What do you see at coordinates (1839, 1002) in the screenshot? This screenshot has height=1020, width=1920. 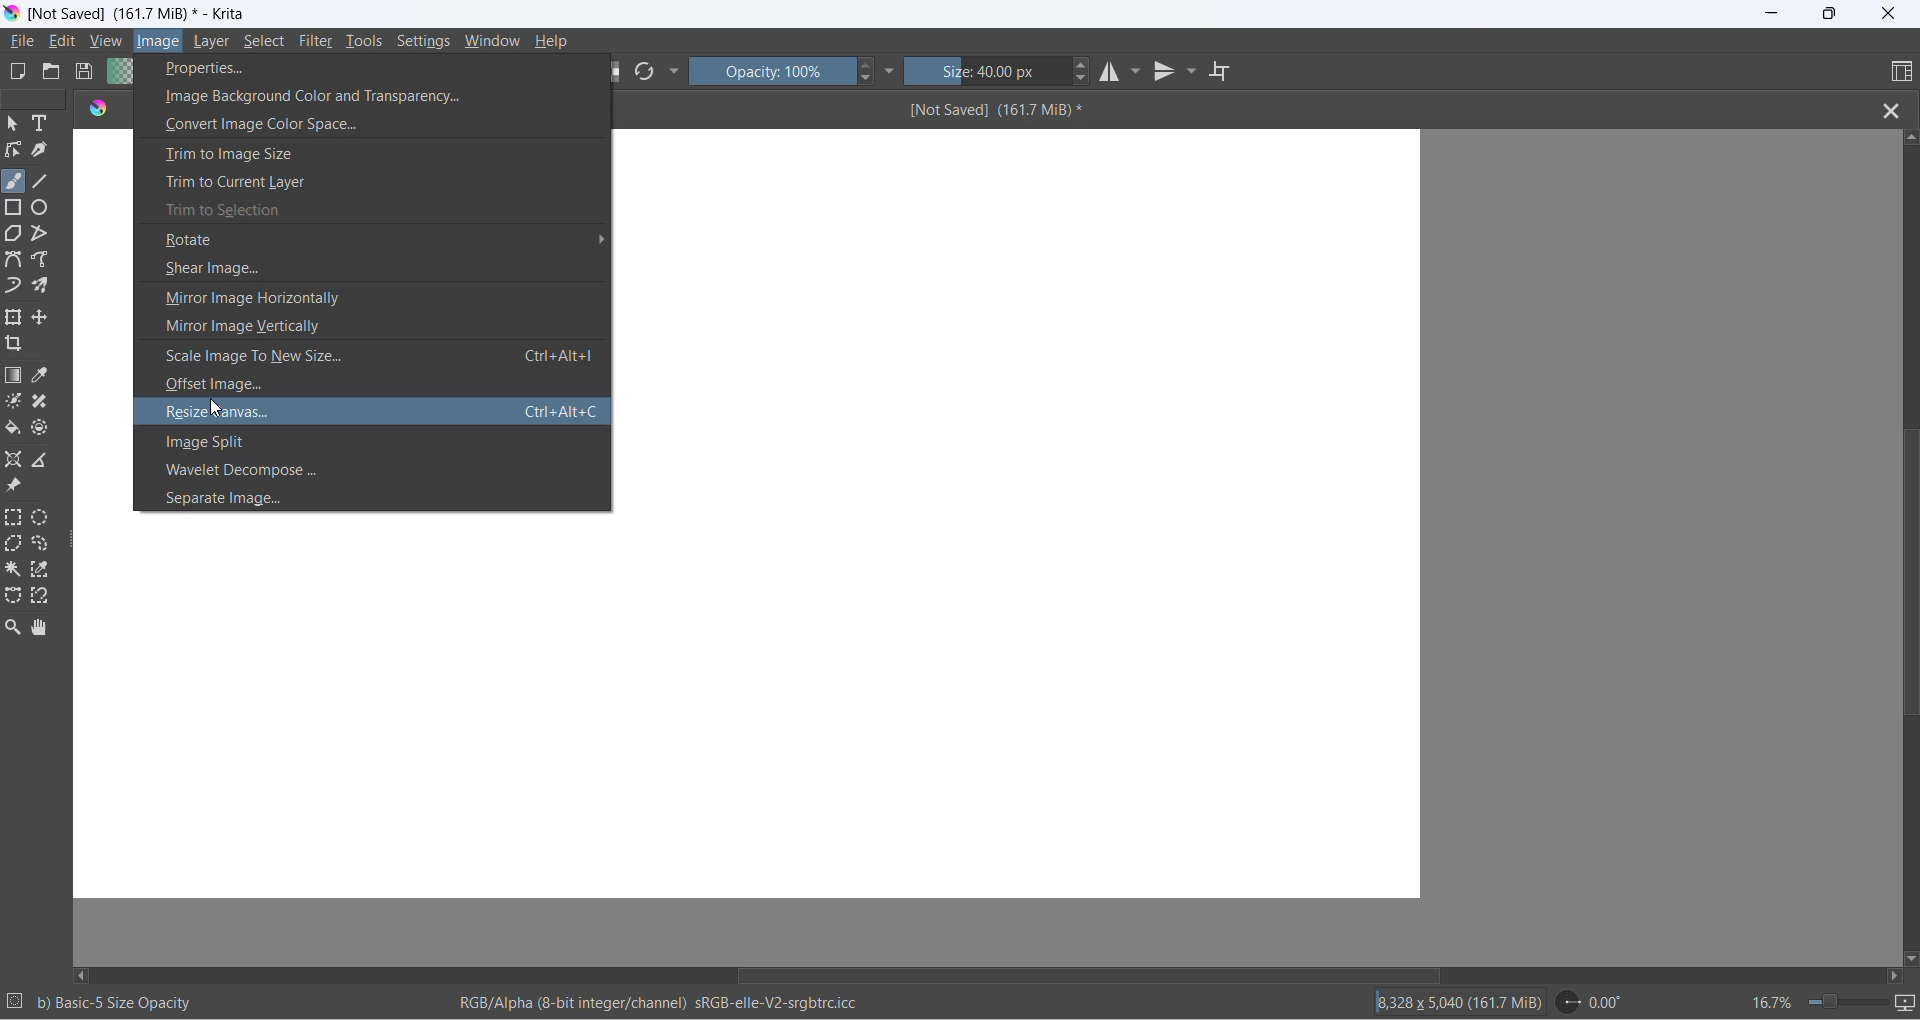 I see `zoom slider` at bounding box center [1839, 1002].